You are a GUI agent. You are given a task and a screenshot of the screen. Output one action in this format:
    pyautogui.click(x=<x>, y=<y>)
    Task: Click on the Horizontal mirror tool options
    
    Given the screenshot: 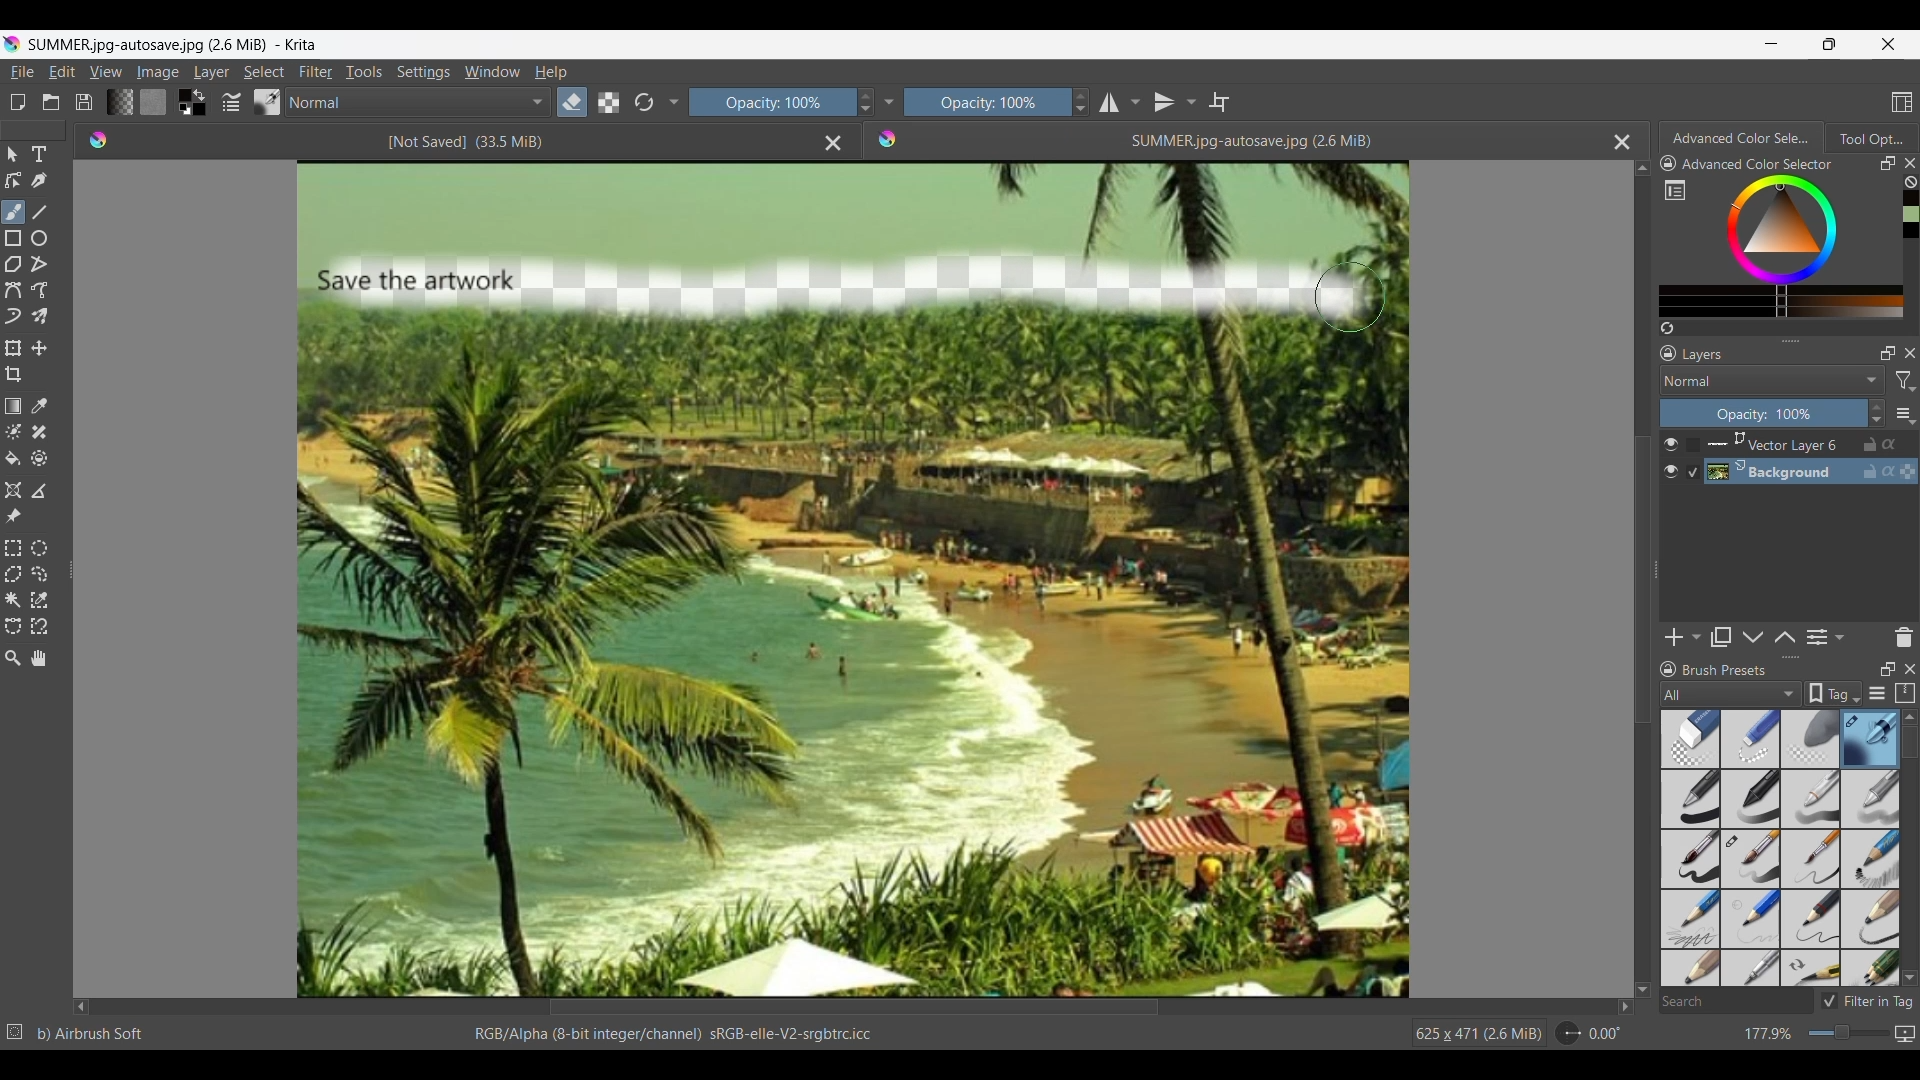 What is the action you would take?
    pyautogui.click(x=1119, y=104)
    